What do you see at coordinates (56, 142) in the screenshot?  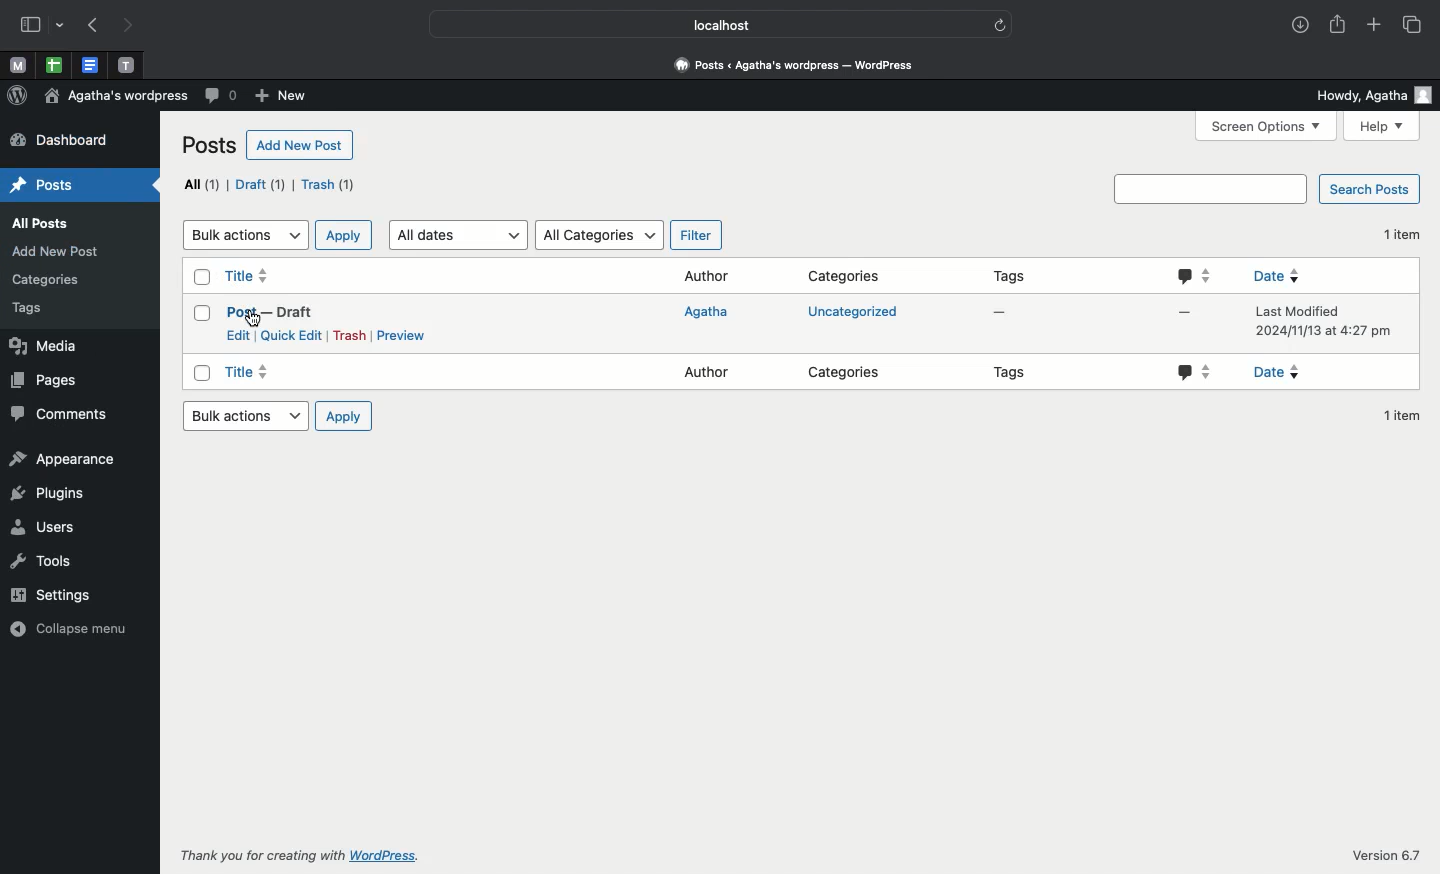 I see `Dashboard` at bounding box center [56, 142].